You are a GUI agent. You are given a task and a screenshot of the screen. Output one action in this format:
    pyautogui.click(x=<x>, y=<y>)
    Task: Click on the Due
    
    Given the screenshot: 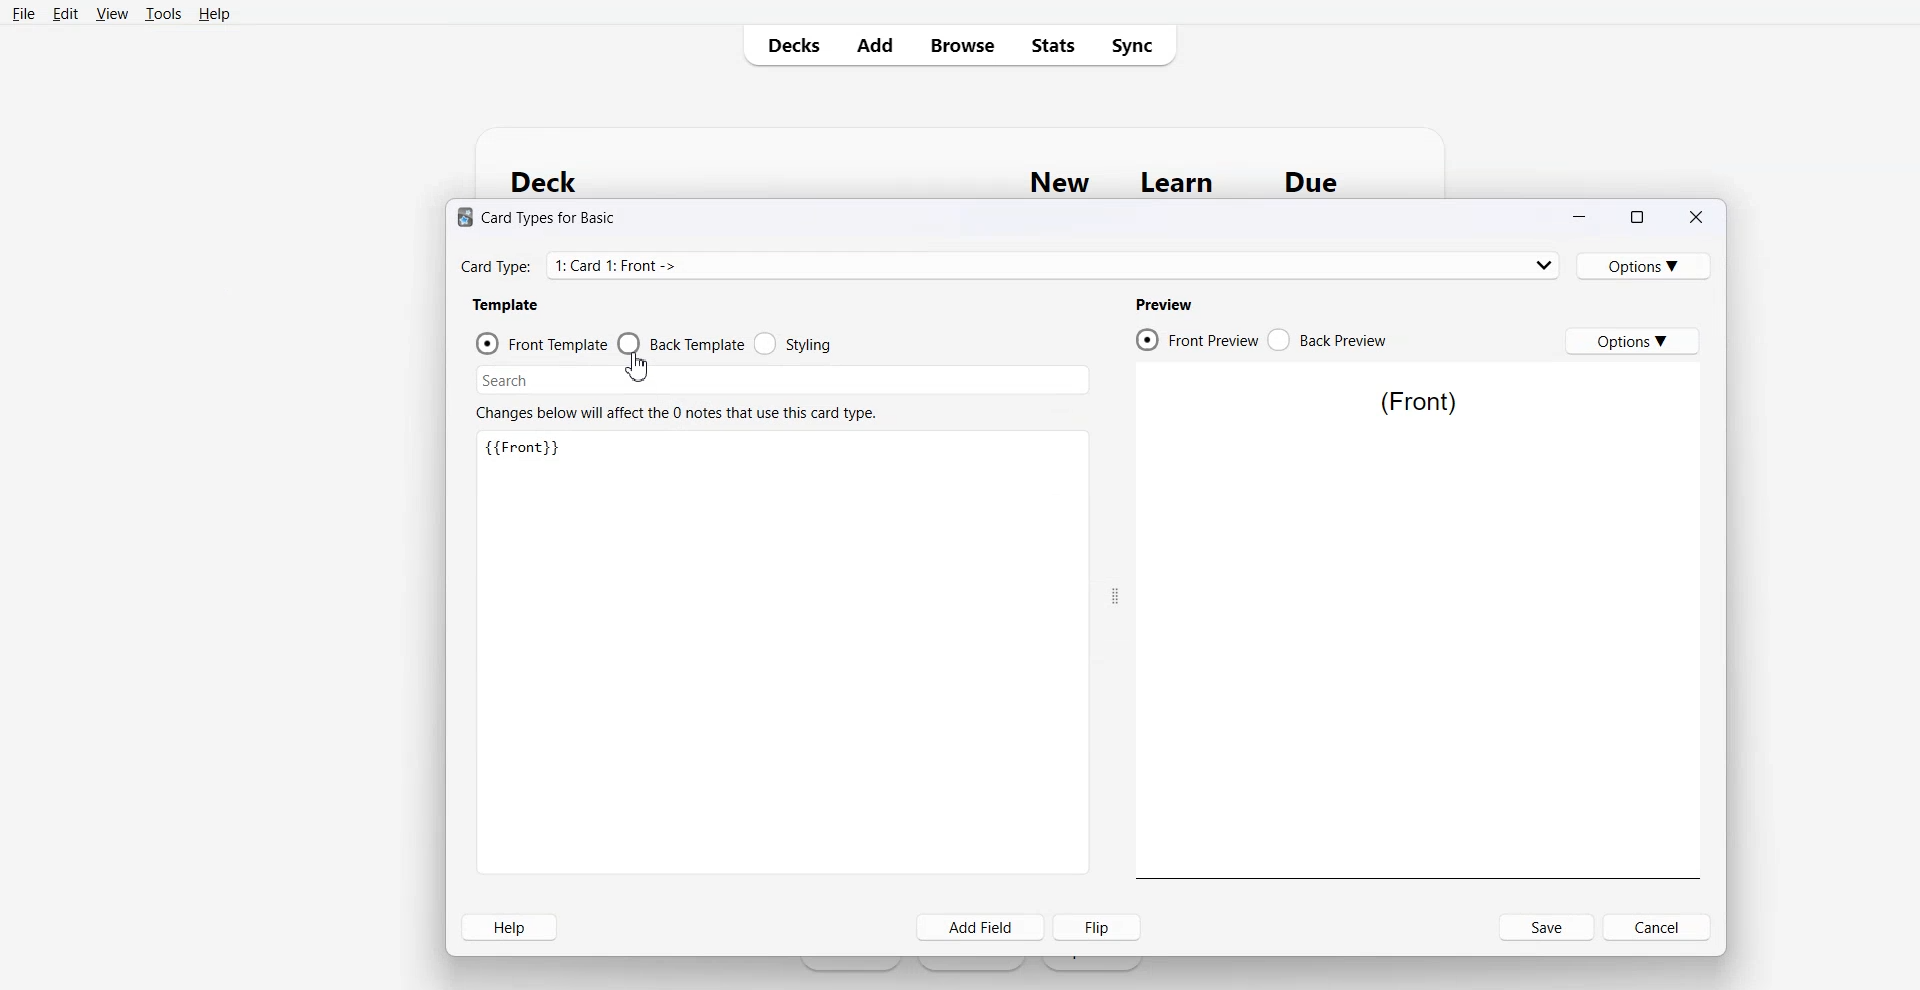 What is the action you would take?
    pyautogui.click(x=1312, y=182)
    